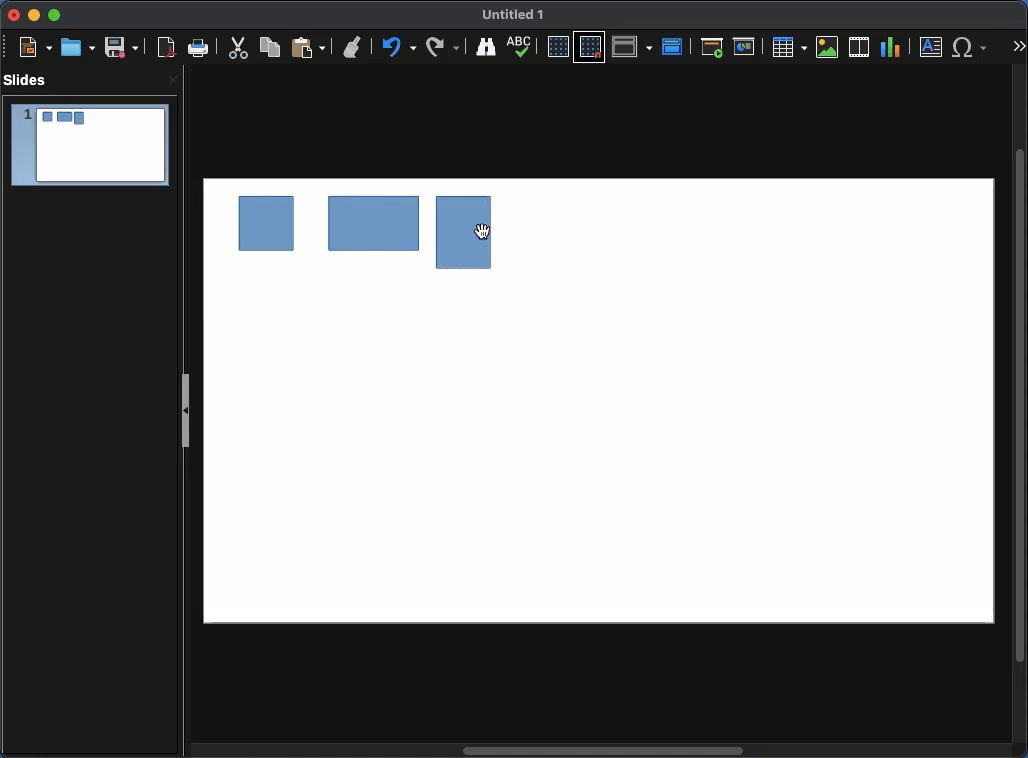  I want to click on Scroll, so click(1020, 406).